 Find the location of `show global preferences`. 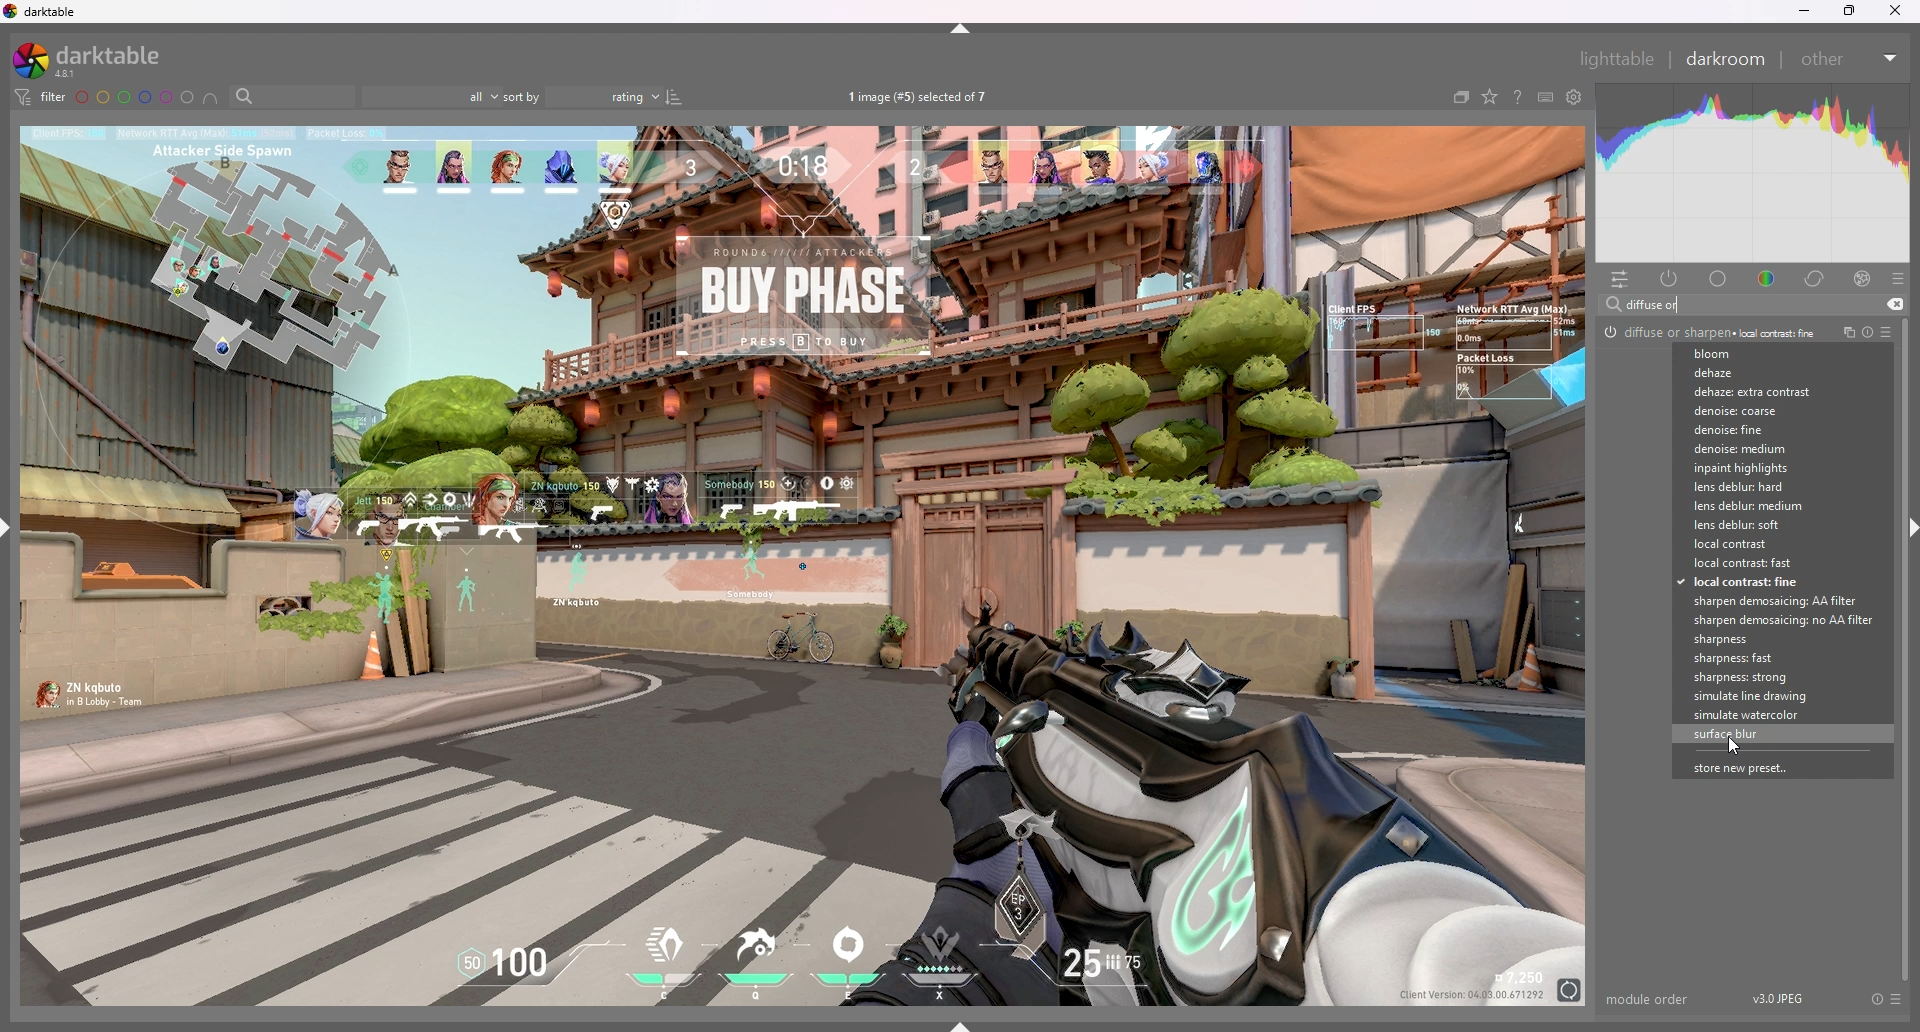

show global preferences is located at coordinates (1575, 97).